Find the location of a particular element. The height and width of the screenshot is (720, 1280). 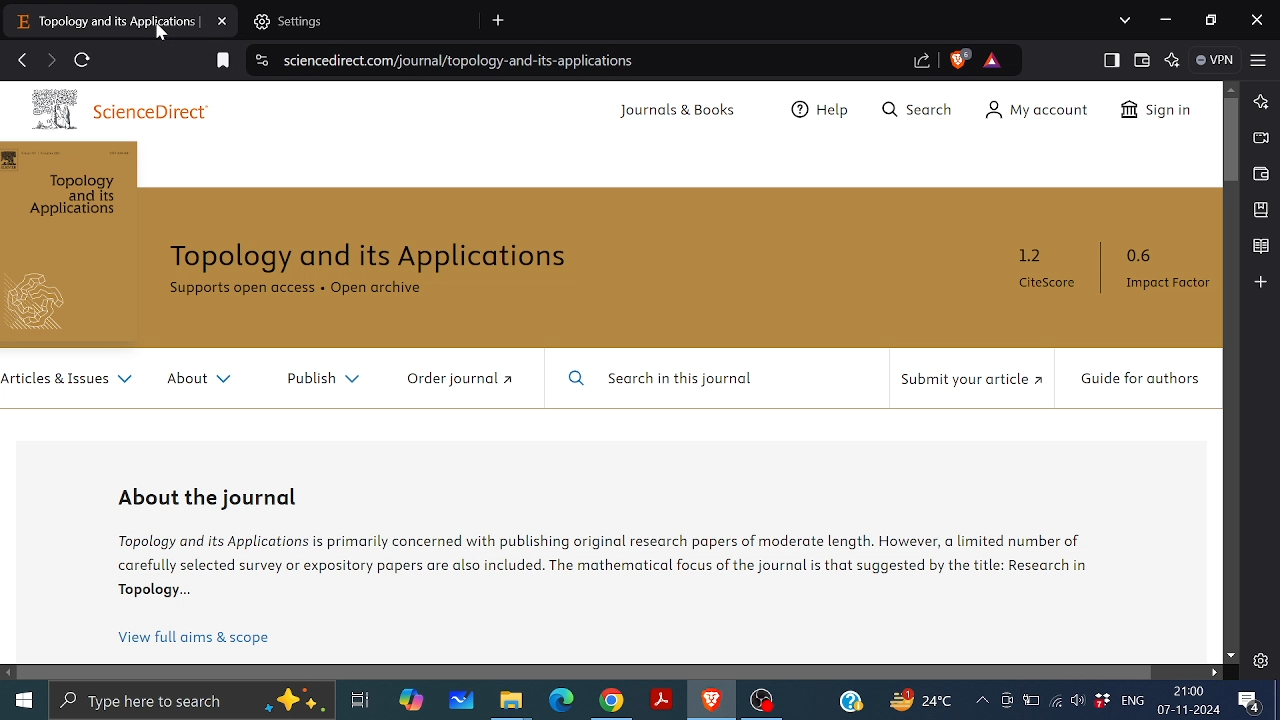

Go forwards is located at coordinates (50, 59).